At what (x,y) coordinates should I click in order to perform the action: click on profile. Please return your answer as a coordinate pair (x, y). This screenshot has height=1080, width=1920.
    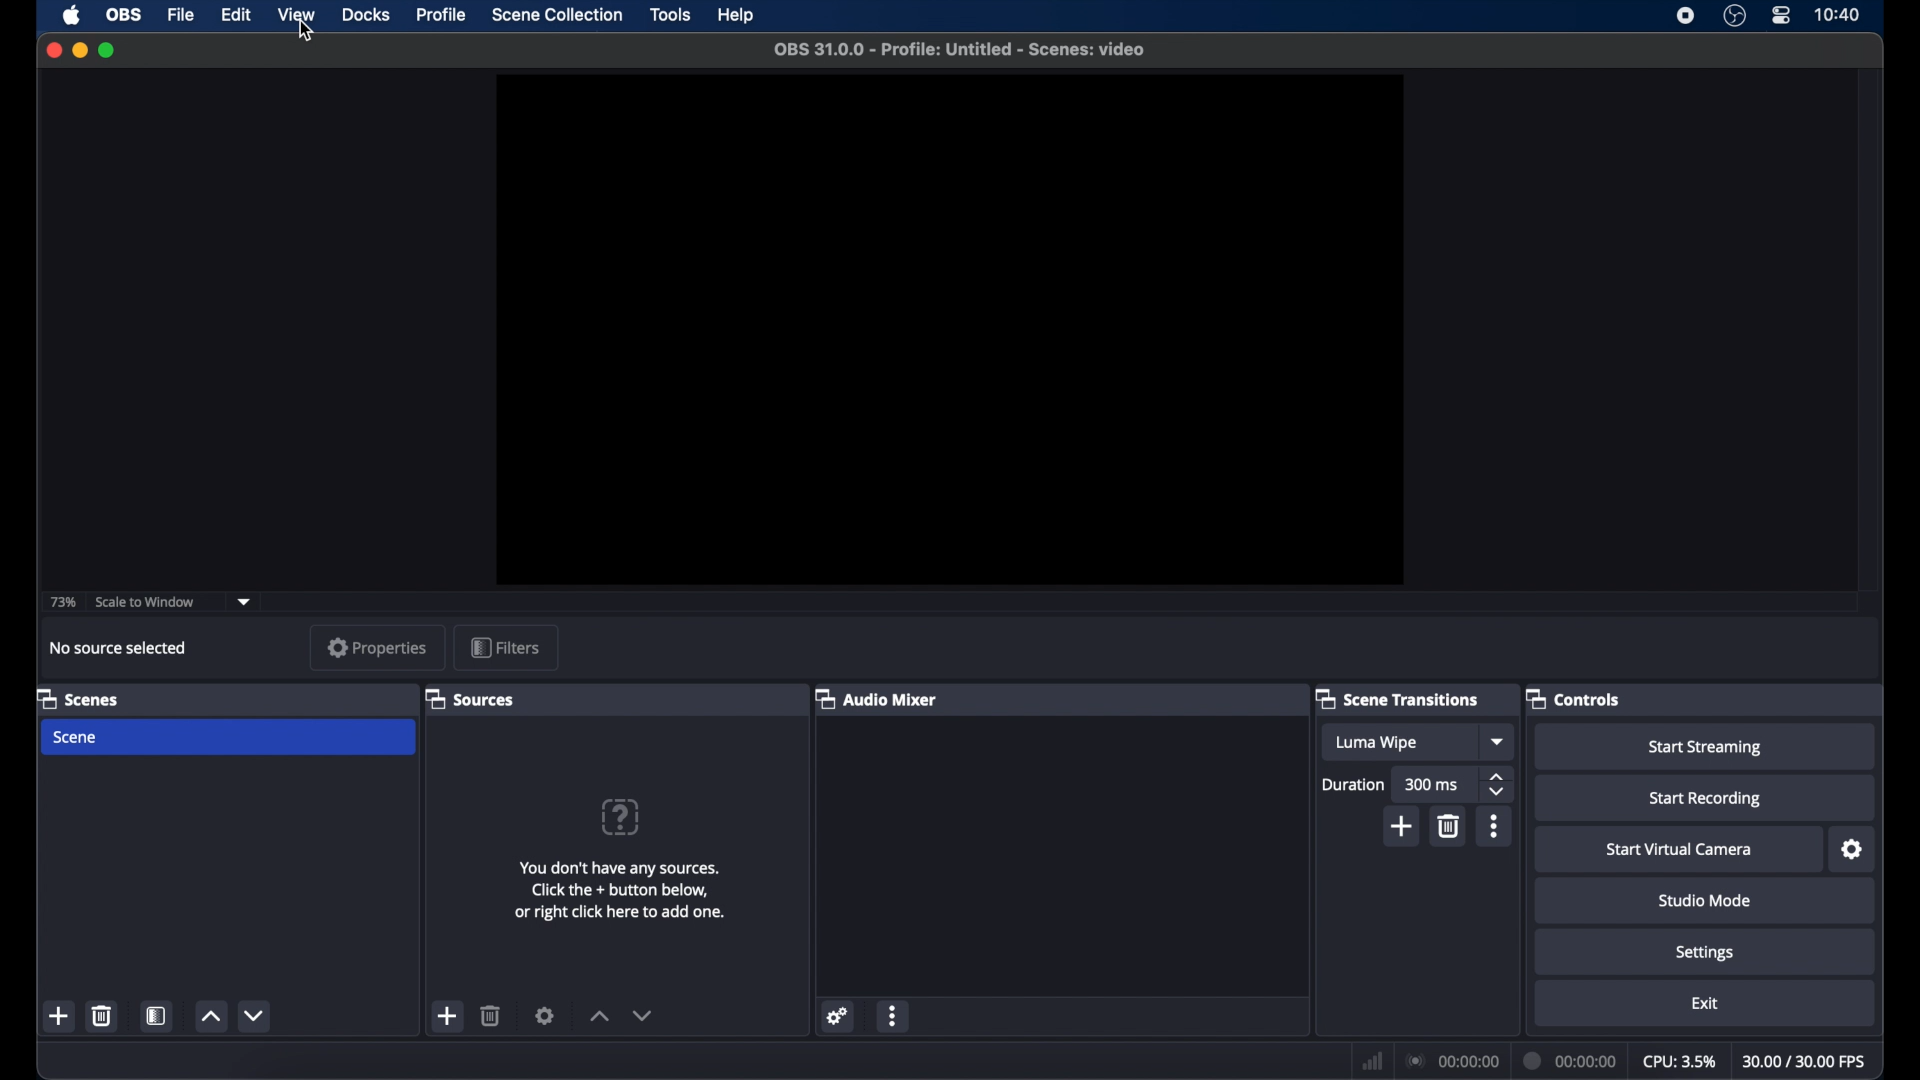
    Looking at the image, I should click on (443, 14).